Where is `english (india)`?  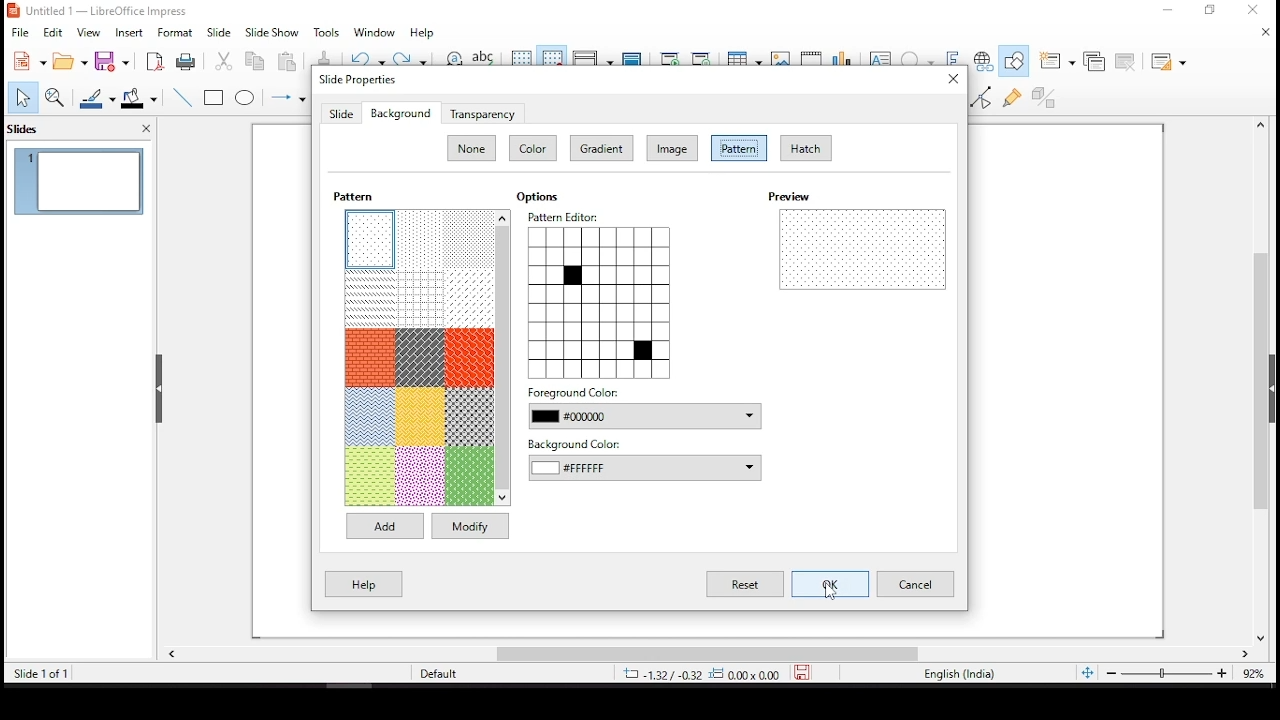 english (india) is located at coordinates (958, 673).